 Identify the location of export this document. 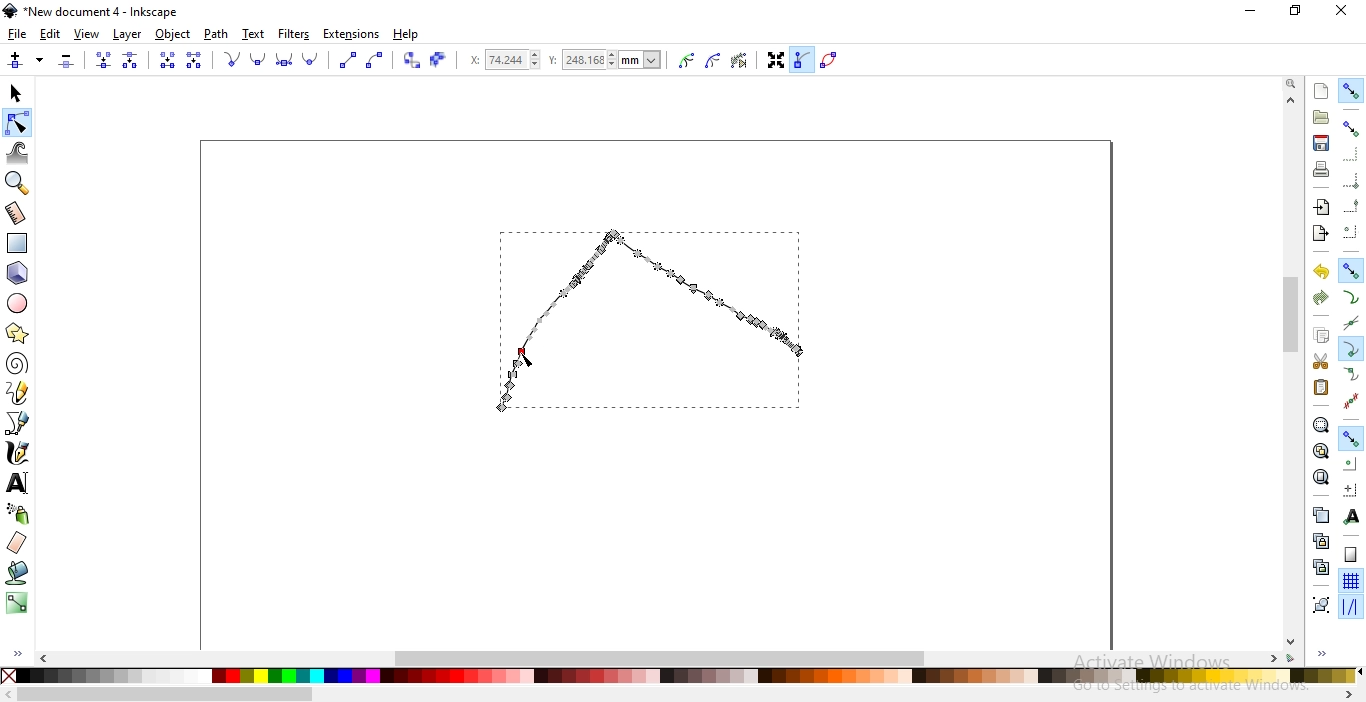
(1319, 234).